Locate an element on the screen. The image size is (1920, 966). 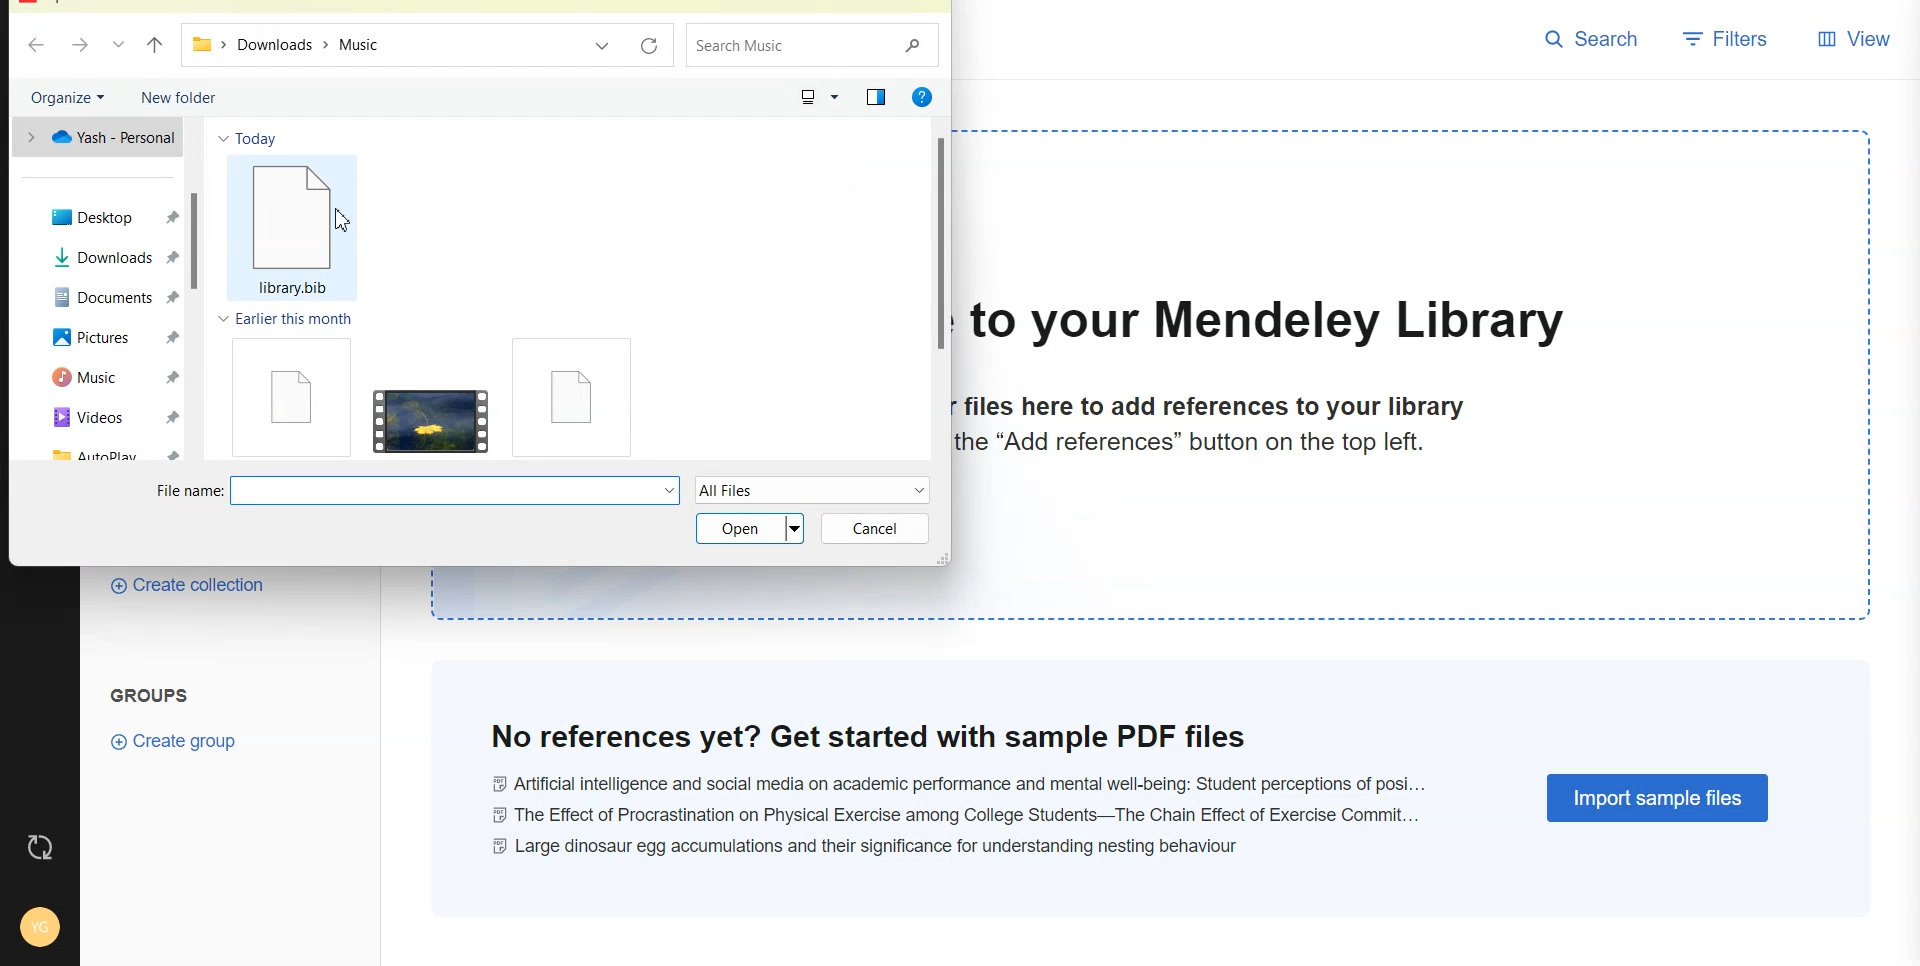
Auto Sync is located at coordinates (37, 846).